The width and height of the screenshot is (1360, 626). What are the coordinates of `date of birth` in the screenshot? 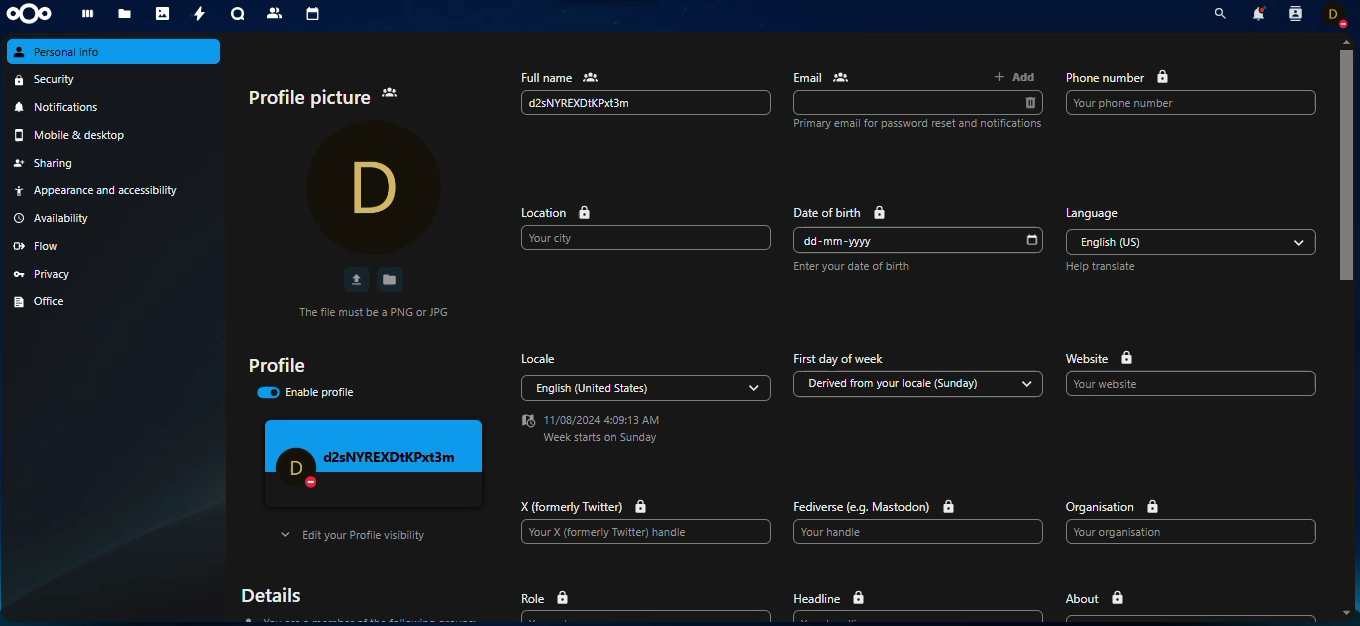 It's located at (839, 212).